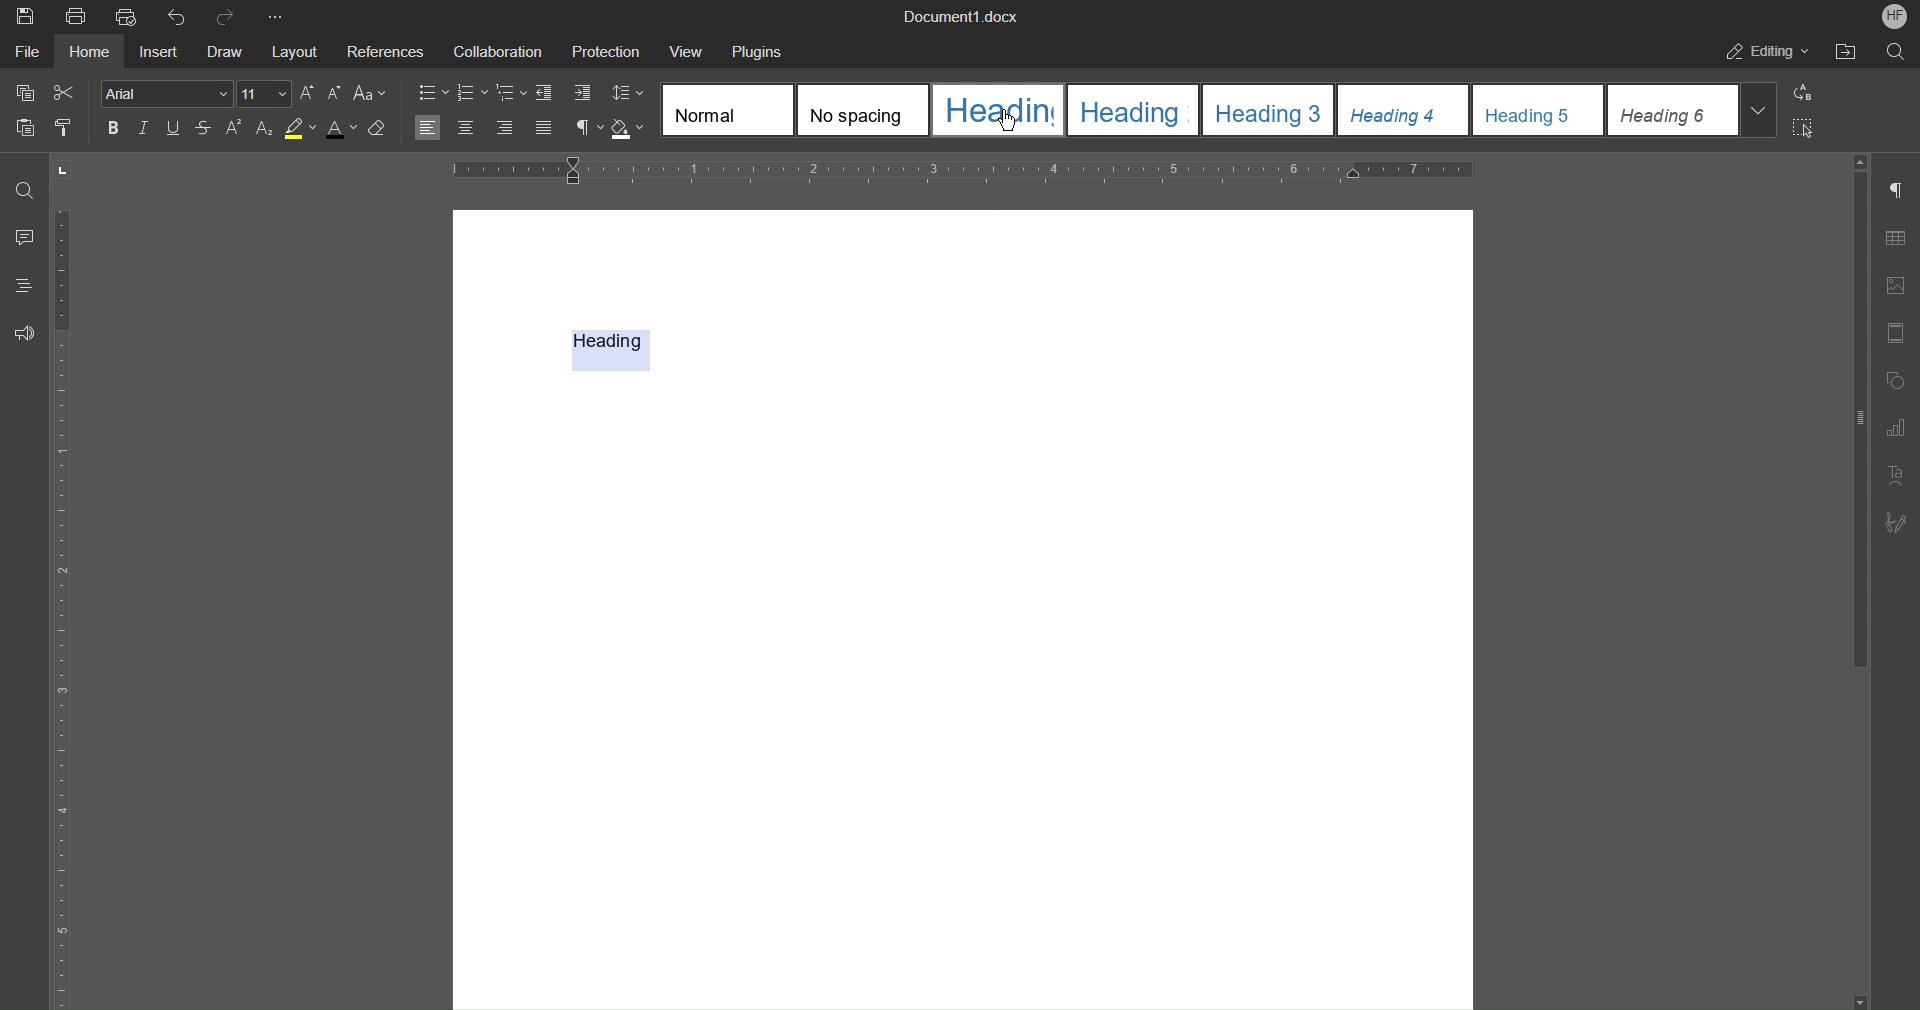 The width and height of the screenshot is (1920, 1010). What do you see at coordinates (1808, 128) in the screenshot?
I see `Select All` at bounding box center [1808, 128].